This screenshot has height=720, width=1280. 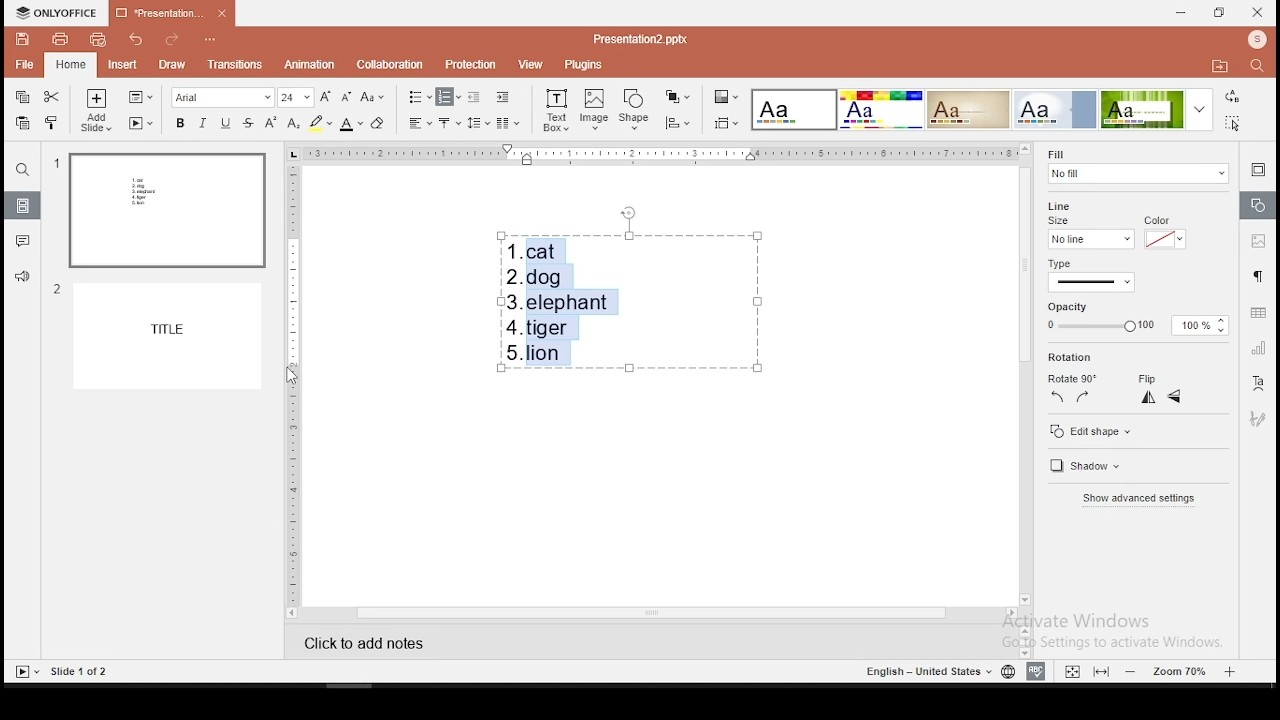 What do you see at coordinates (22, 123) in the screenshot?
I see `paste` at bounding box center [22, 123].